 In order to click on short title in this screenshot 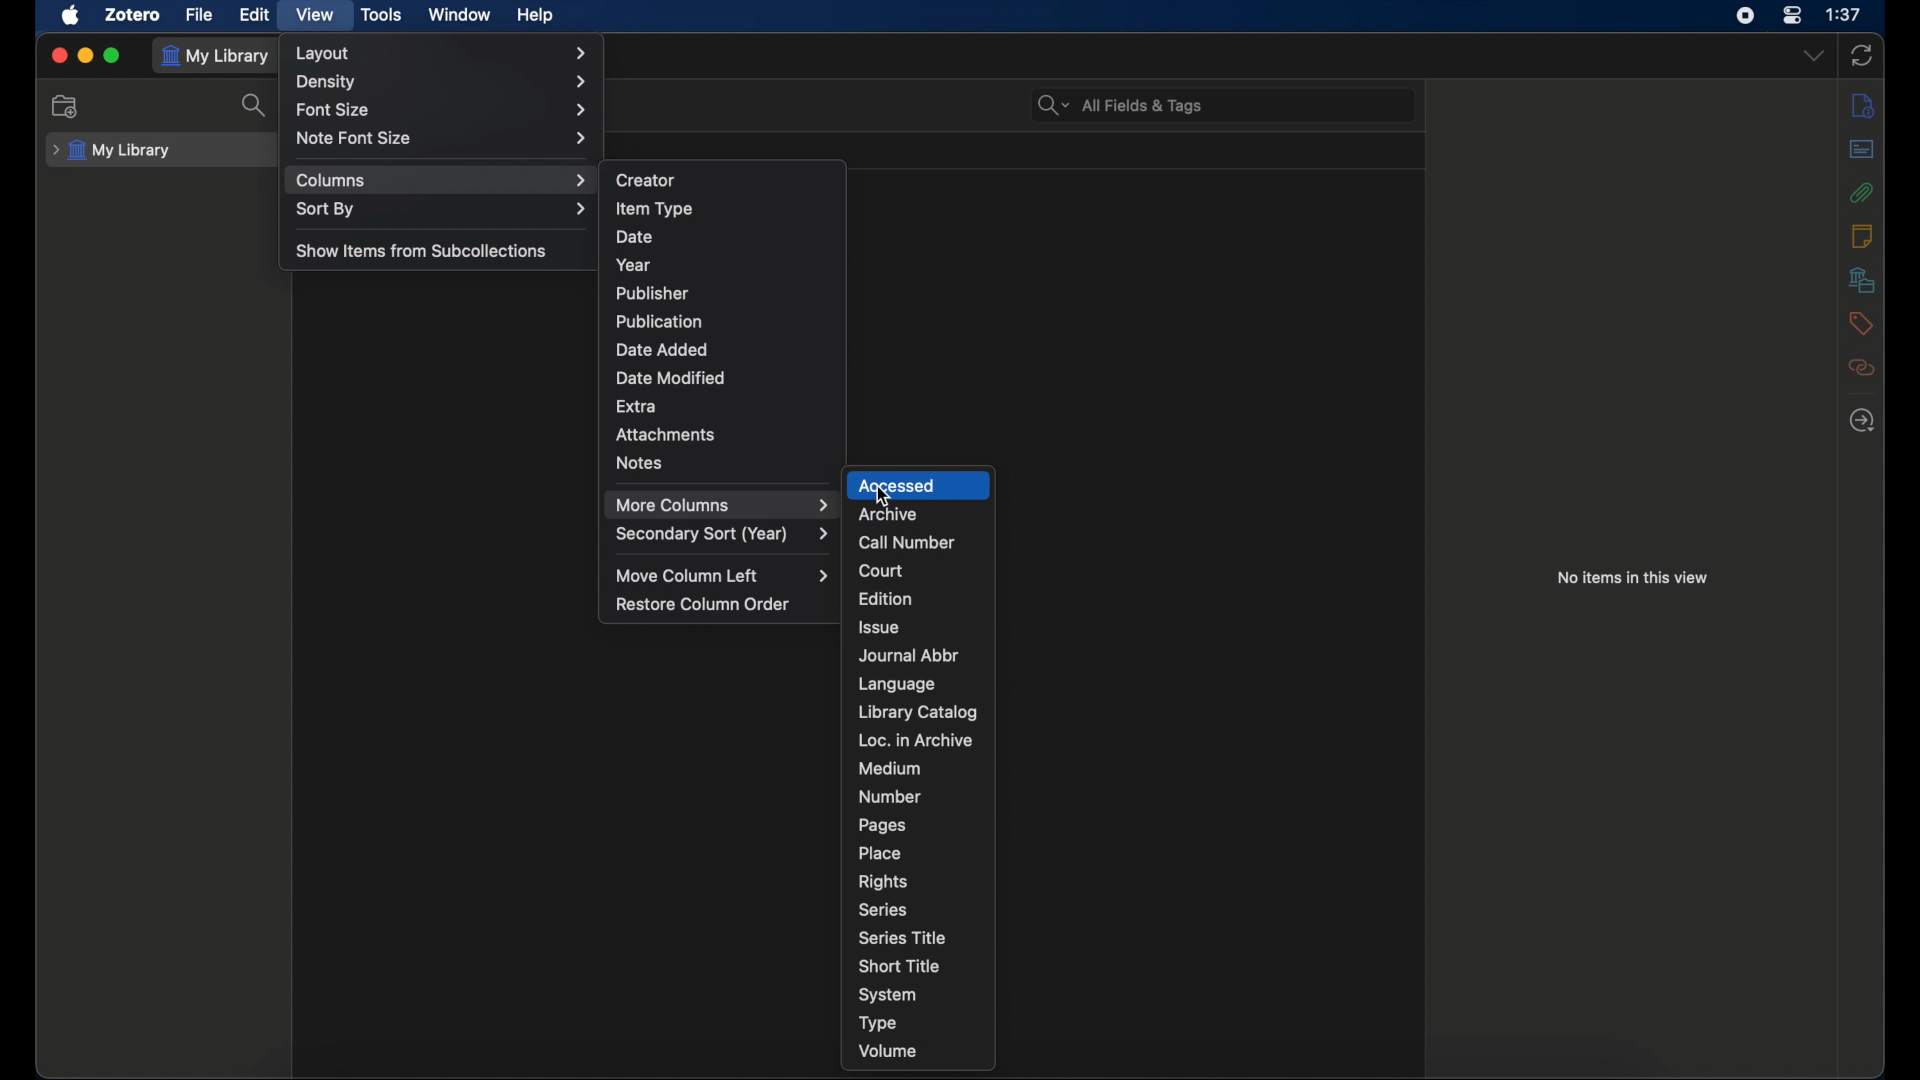, I will do `click(898, 966)`.